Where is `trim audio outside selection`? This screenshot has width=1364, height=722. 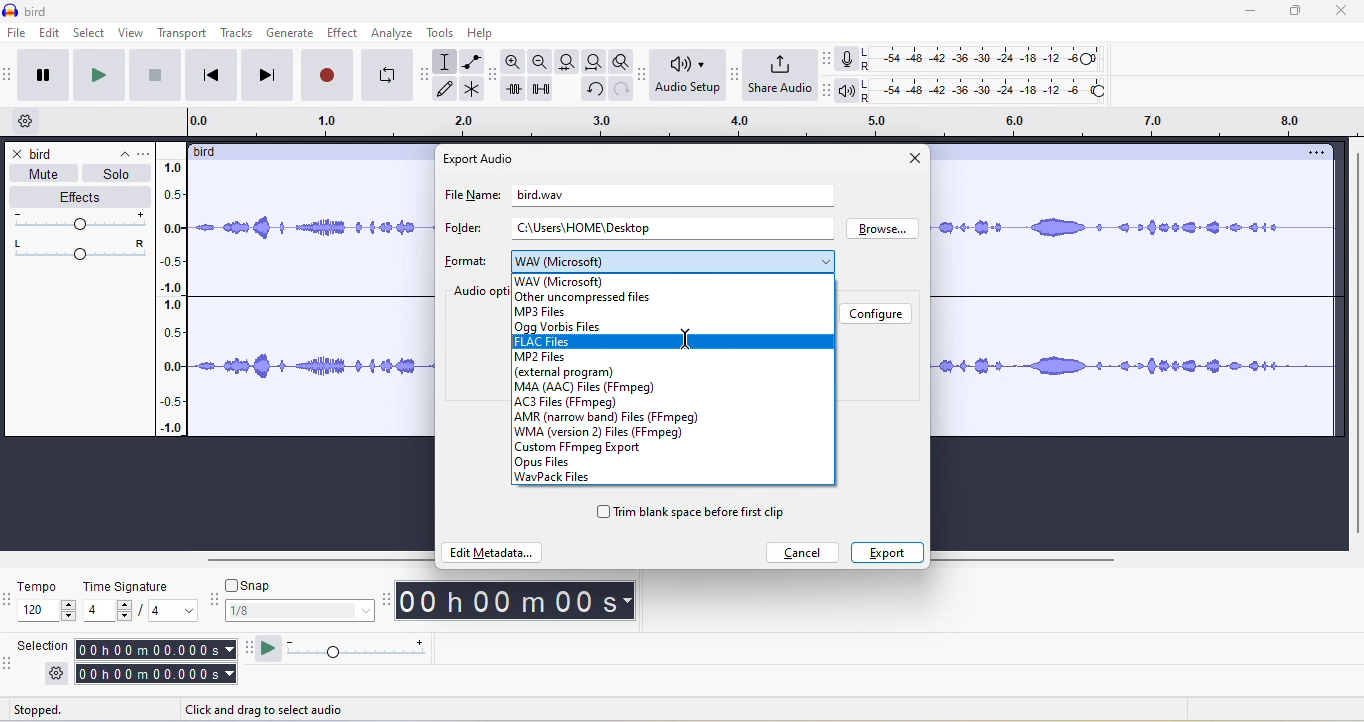
trim audio outside selection is located at coordinates (517, 92).